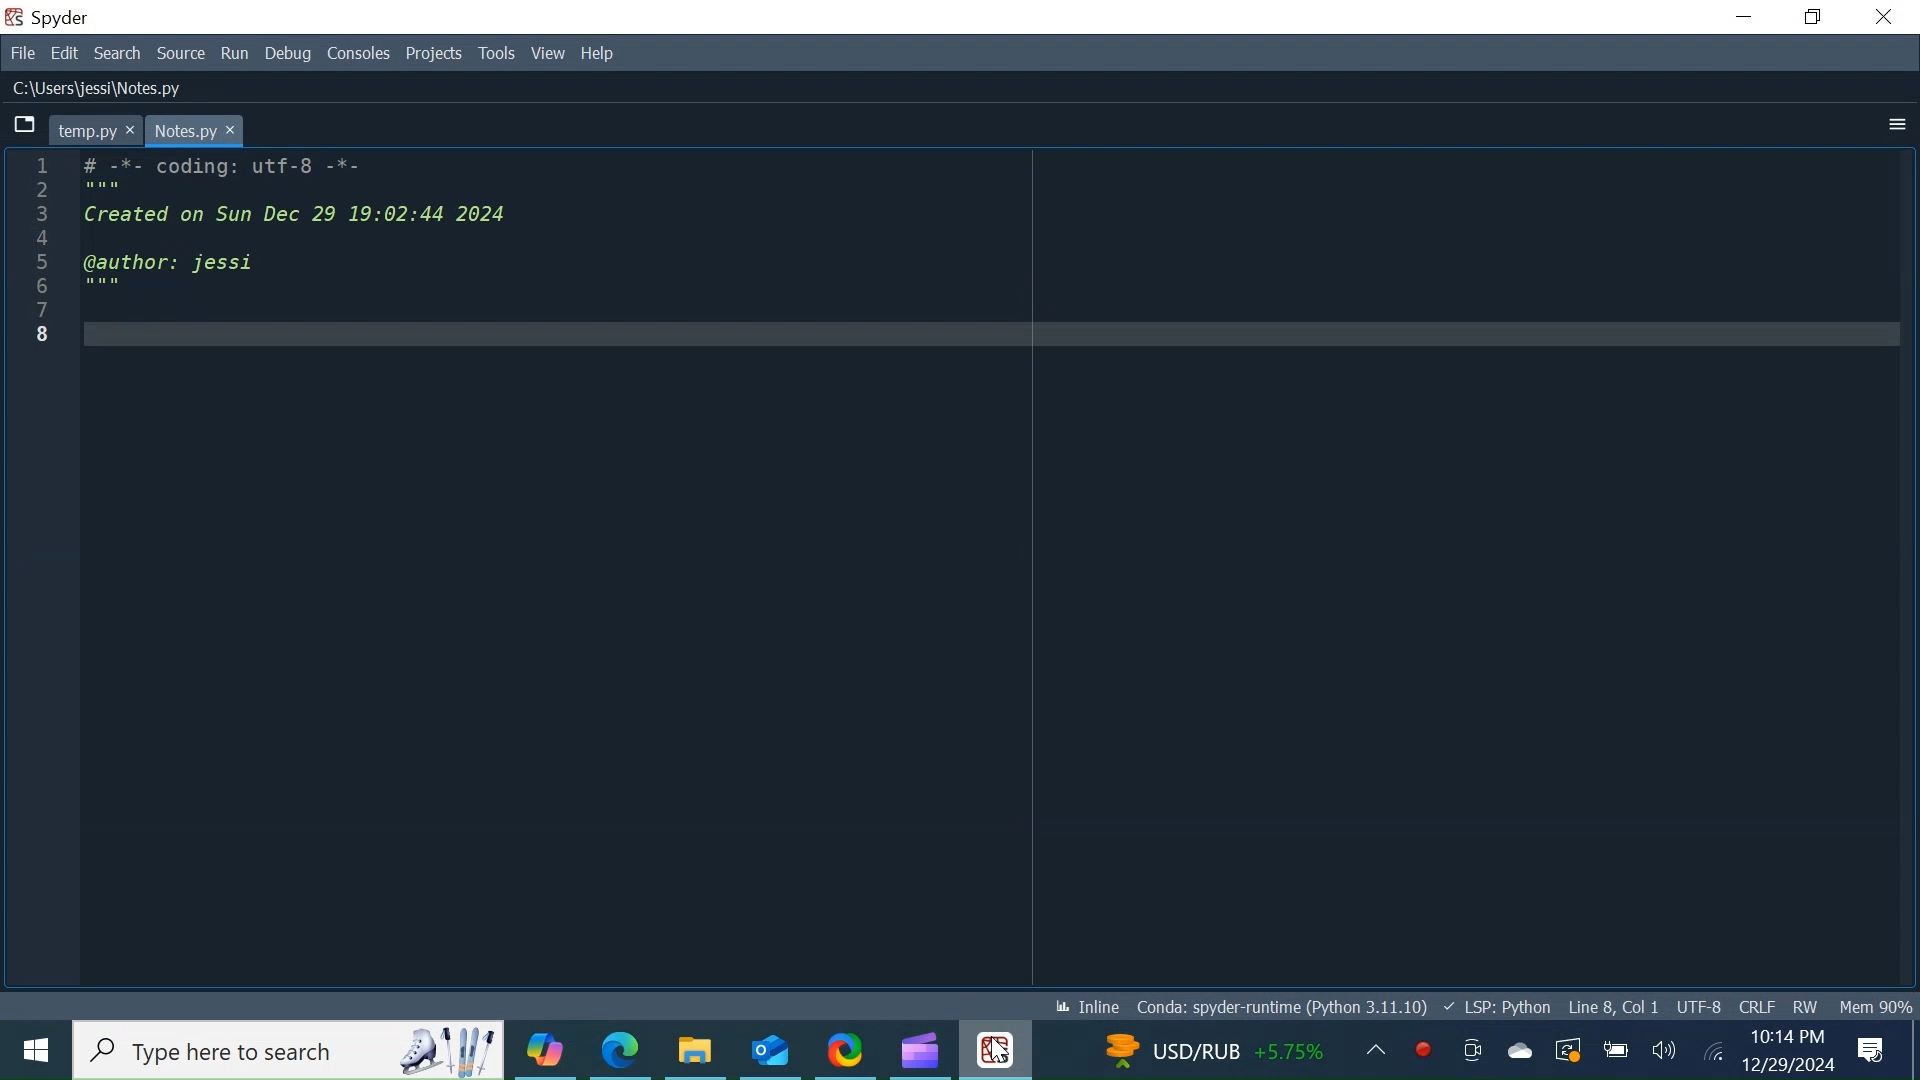 The width and height of the screenshot is (1920, 1080). What do you see at coordinates (435, 51) in the screenshot?
I see `Projects` at bounding box center [435, 51].